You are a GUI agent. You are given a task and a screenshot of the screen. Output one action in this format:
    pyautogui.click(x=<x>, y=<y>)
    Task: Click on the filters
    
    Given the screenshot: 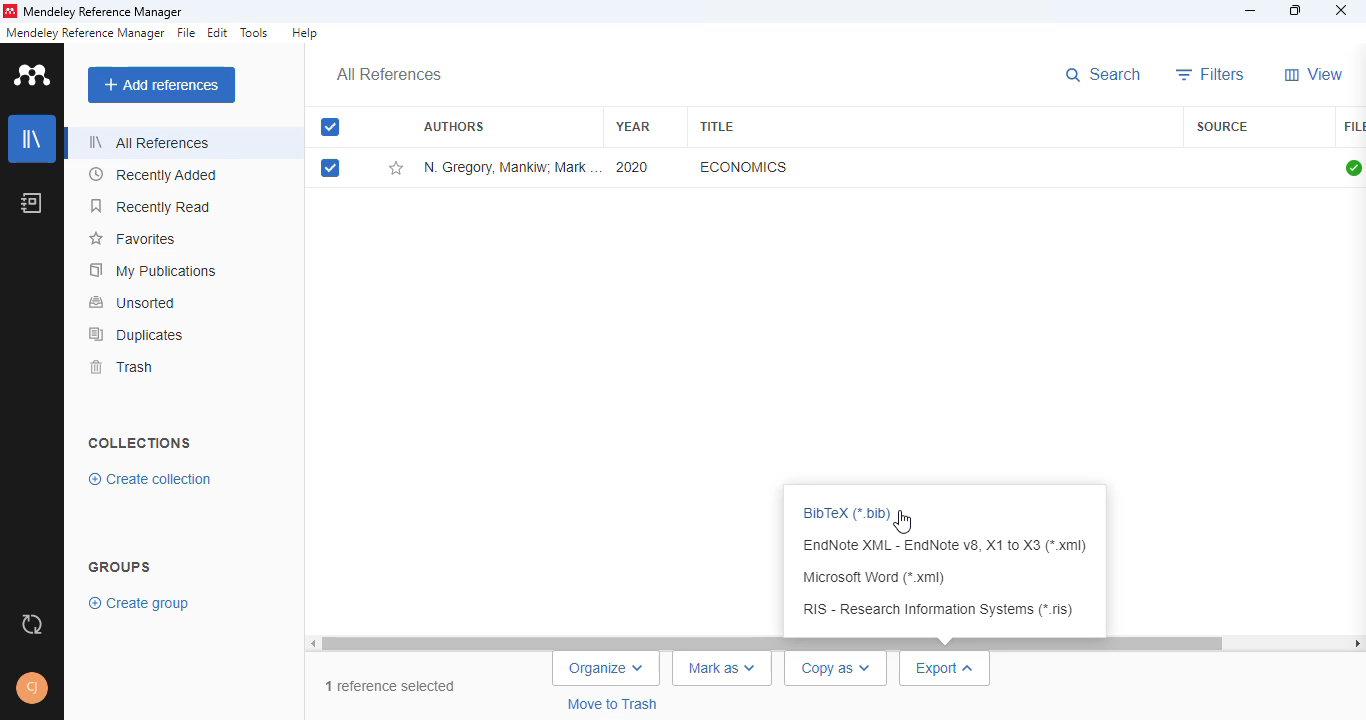 What is the action you would take?
    pyautogui.click(x=1210, y=75)
    